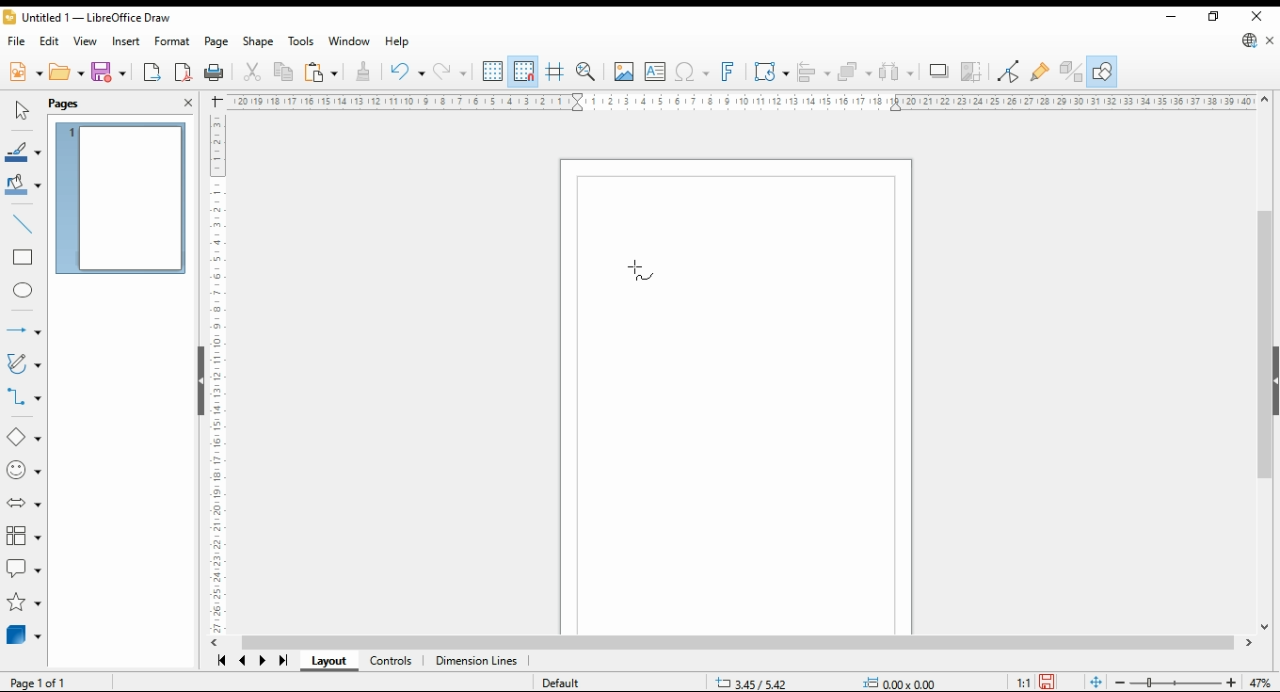 Image resolution: width=1280 pixels, height=692 pixels. What do you see at coordinates (477, 661) in the screenshot?
I see `dimensions` at bounding box center [477, 661].